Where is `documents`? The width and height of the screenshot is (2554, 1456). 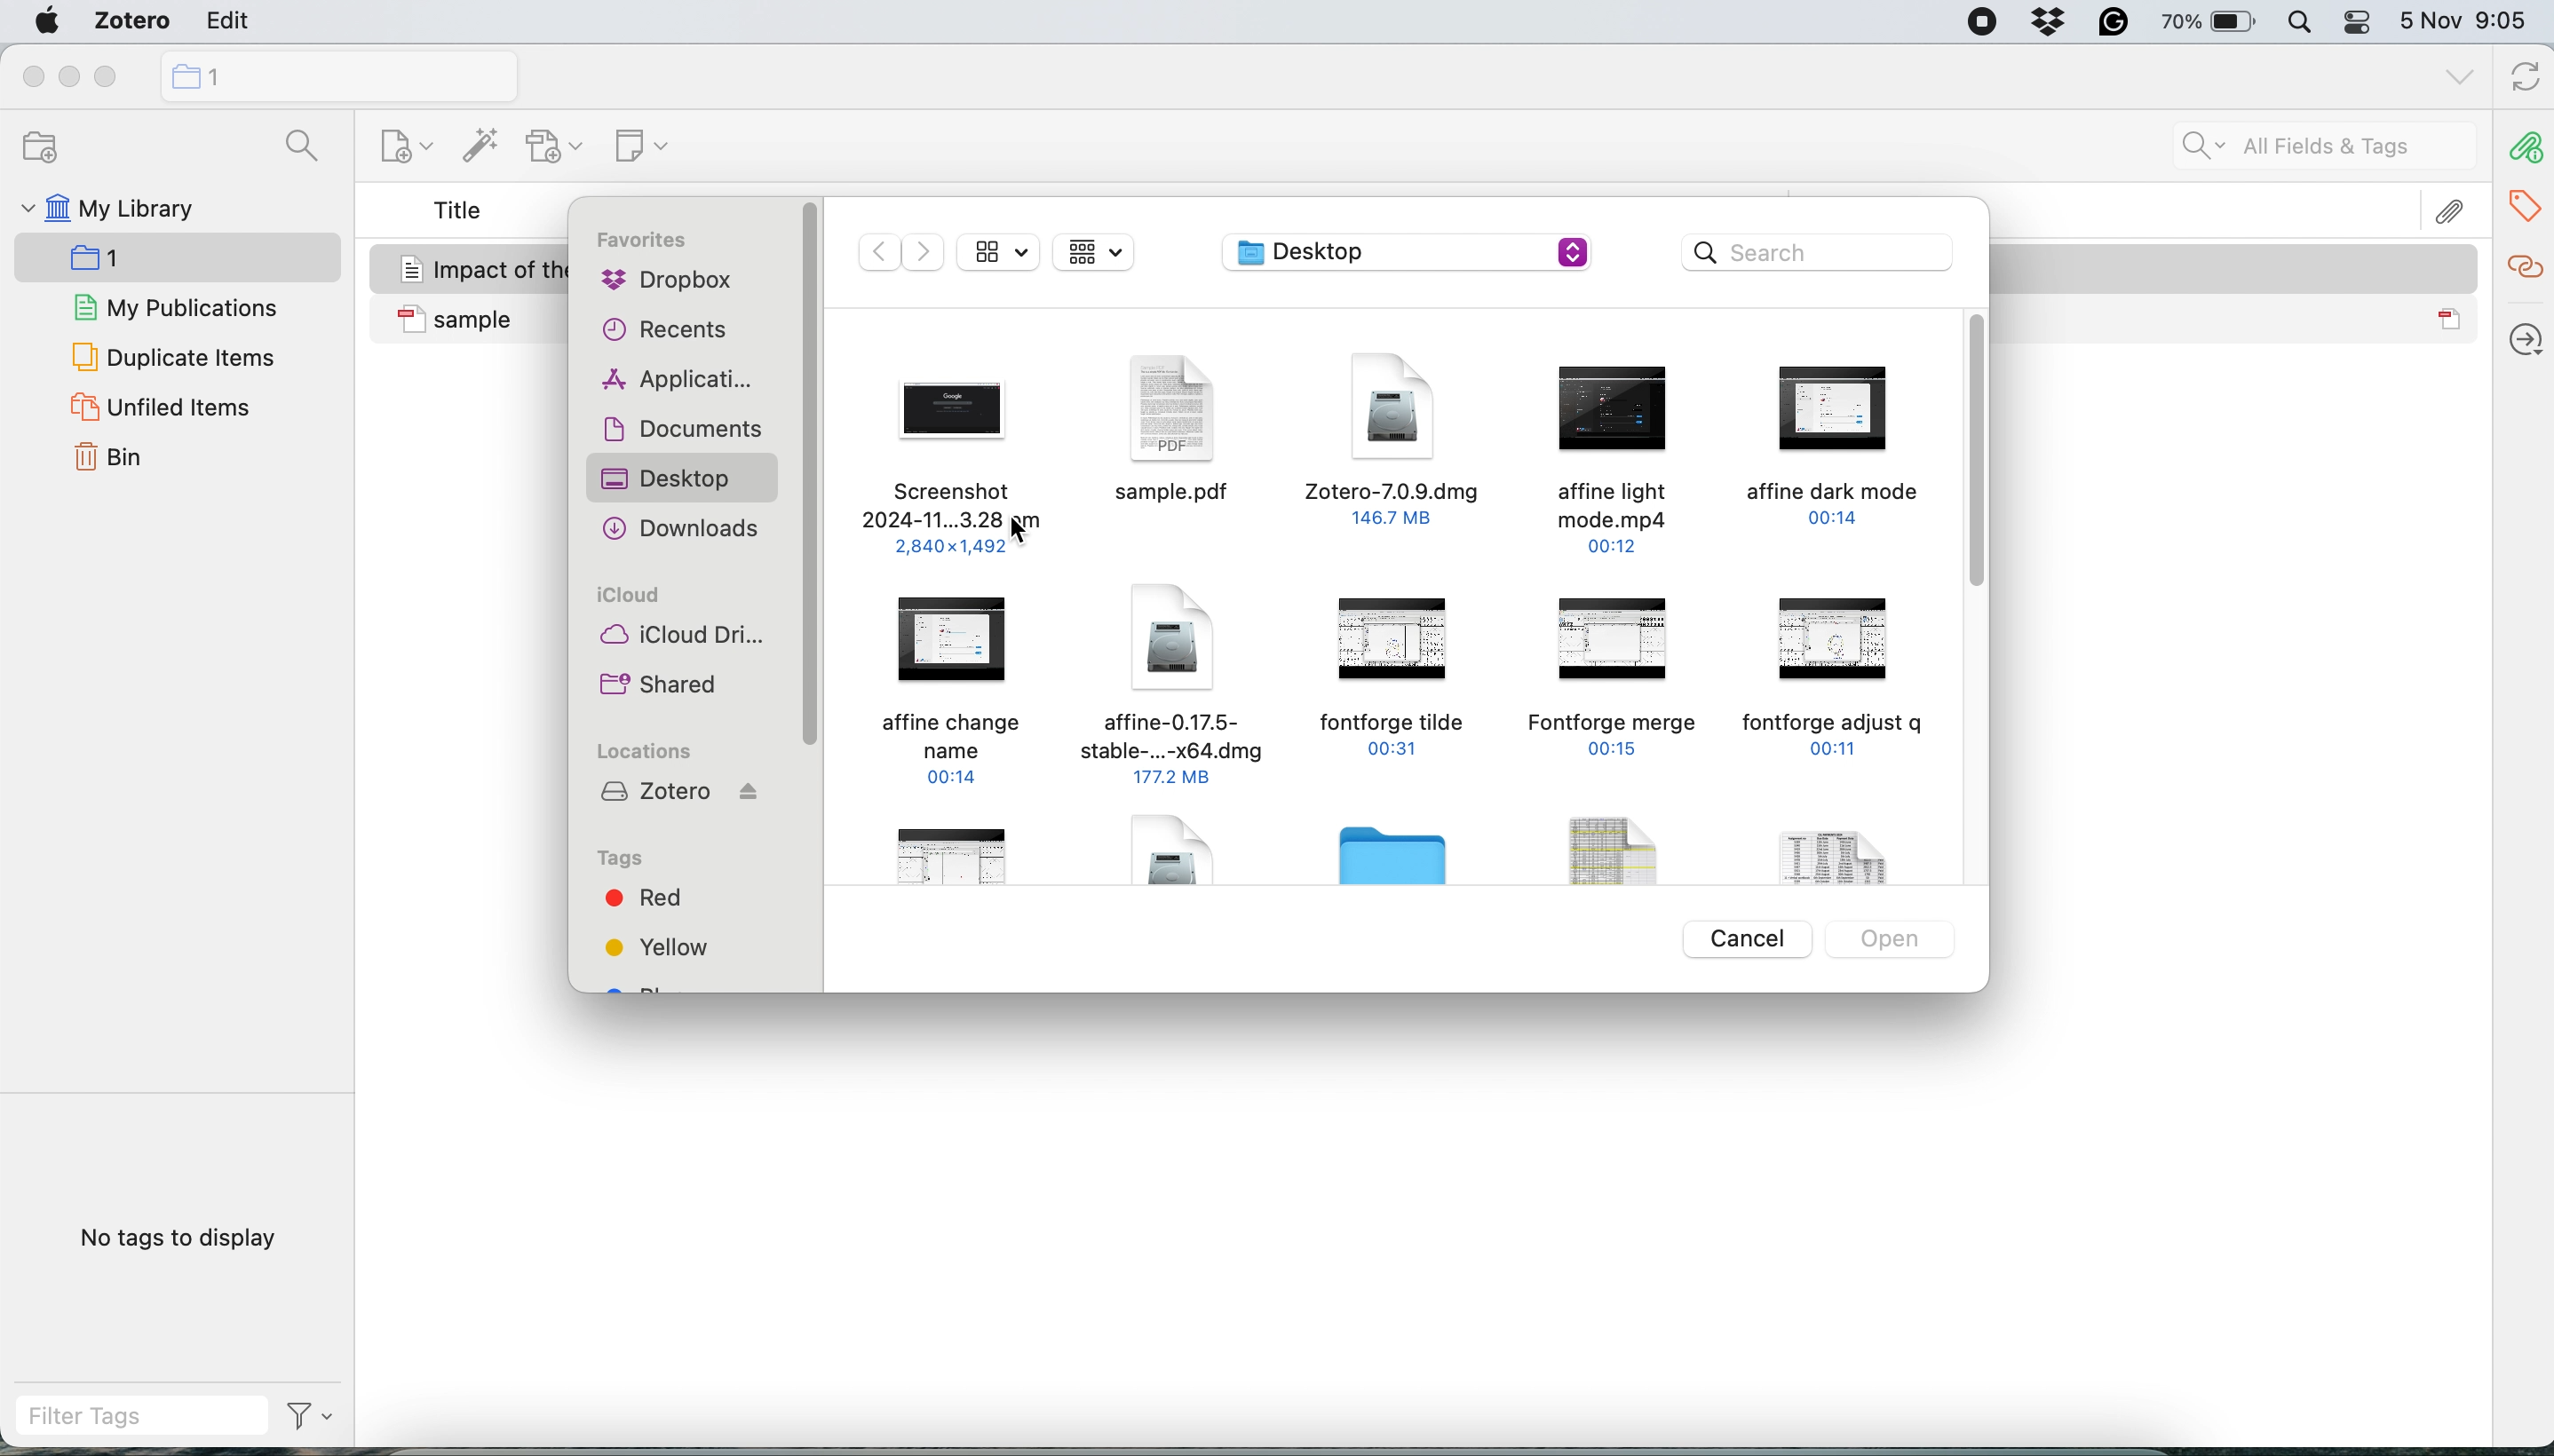
documents is located at coordinates (679, 431).